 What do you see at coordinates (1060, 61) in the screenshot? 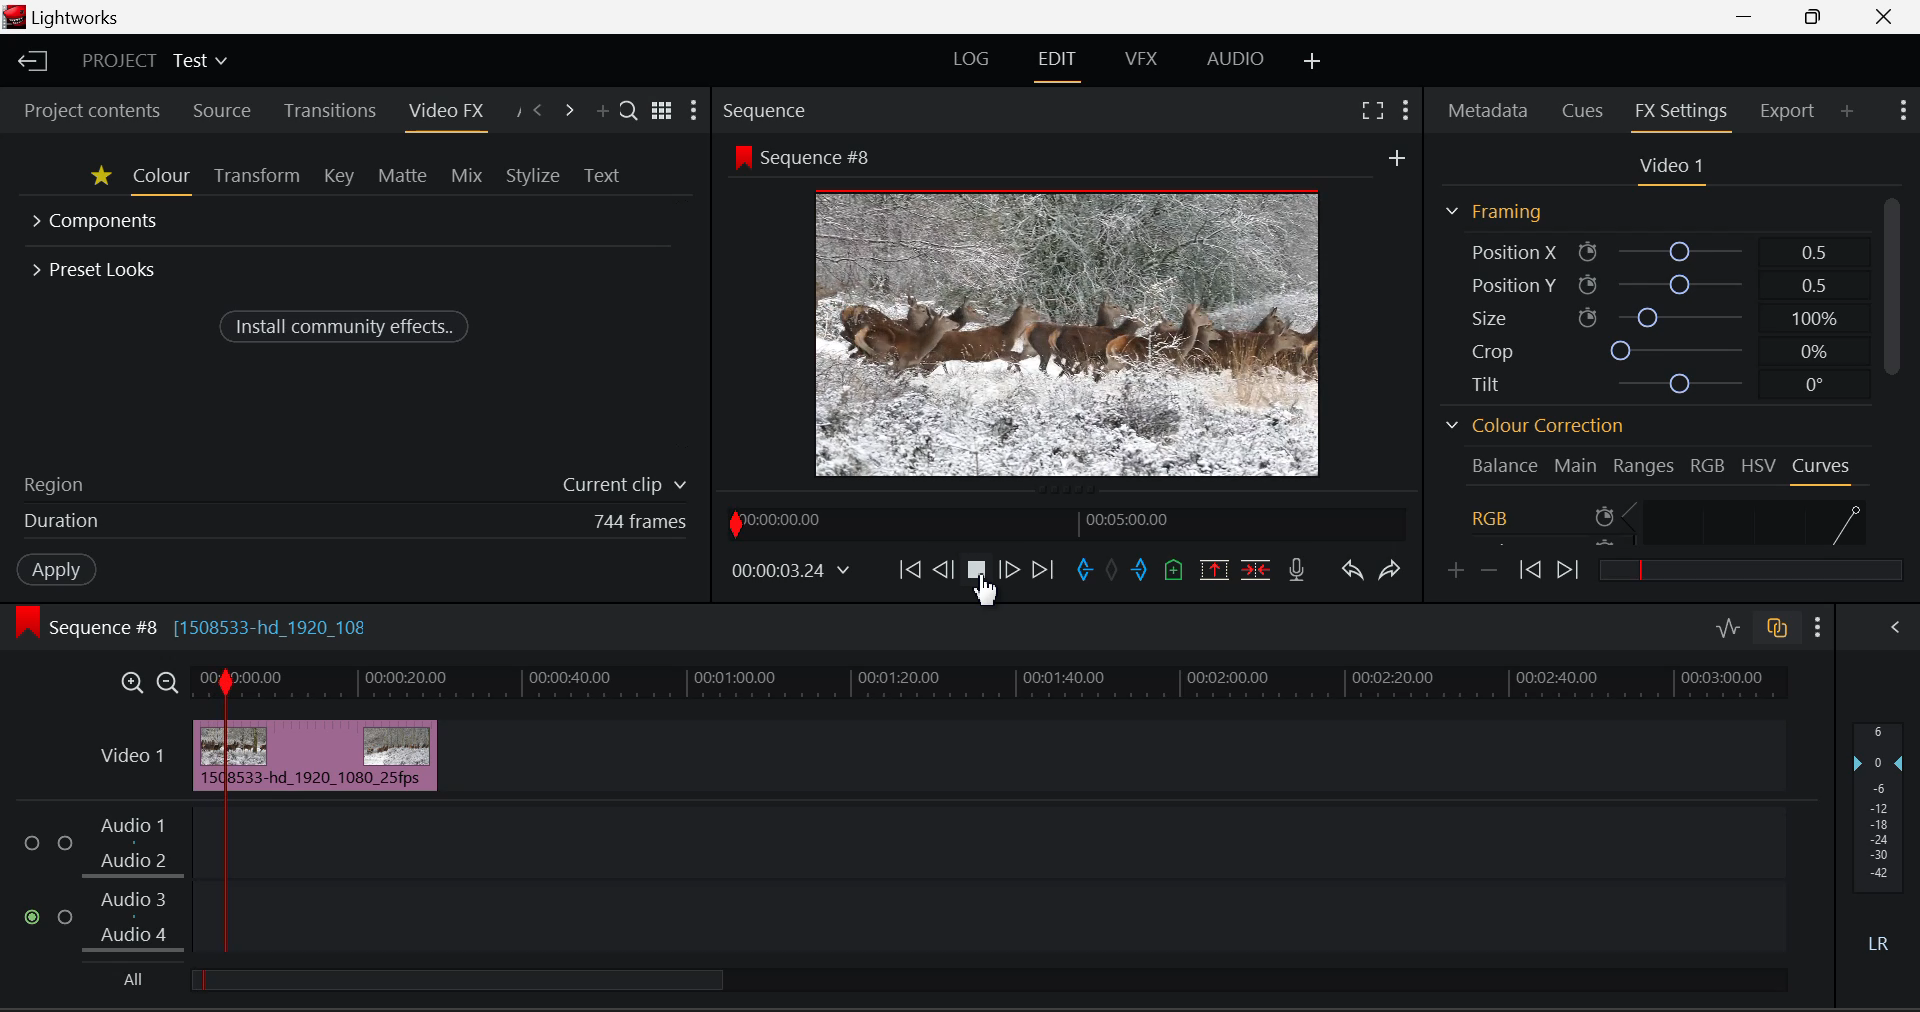
I see `EDIT Layout Open` at bounding box center [1060, 61].